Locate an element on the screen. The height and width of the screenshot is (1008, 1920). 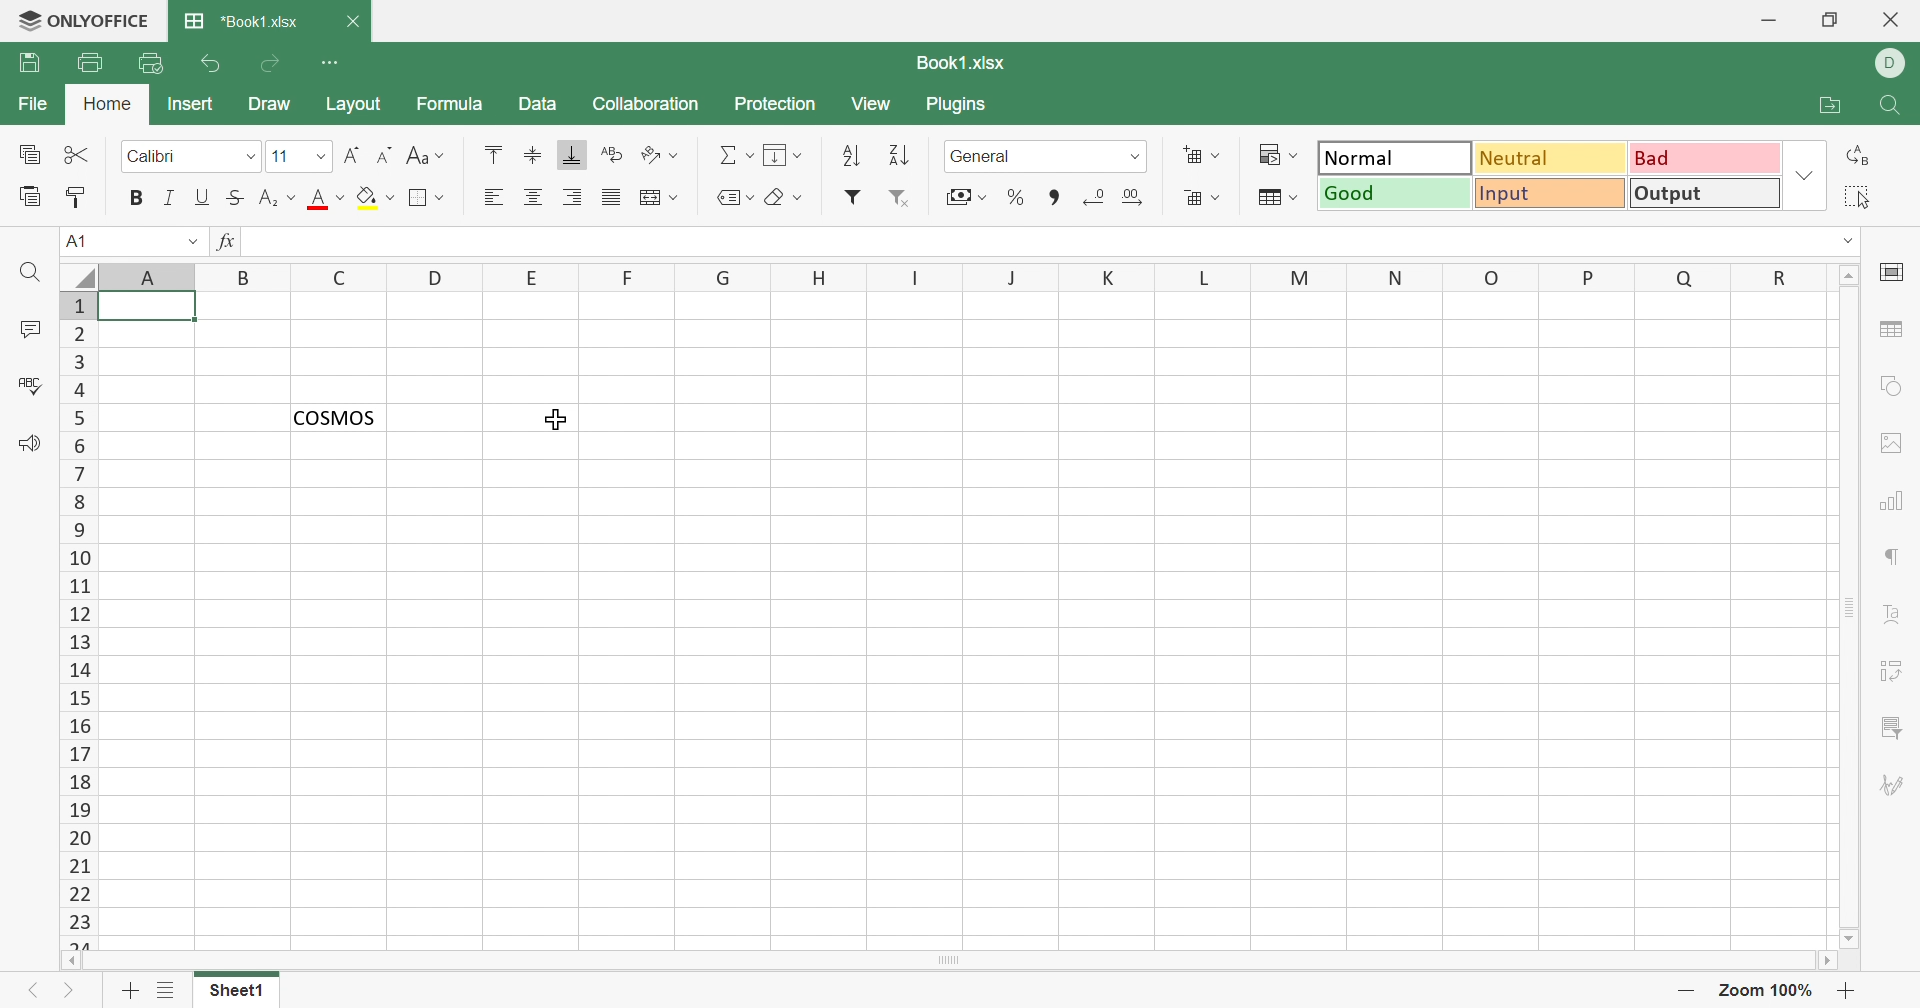
Close is located at coordinates (351, 20).